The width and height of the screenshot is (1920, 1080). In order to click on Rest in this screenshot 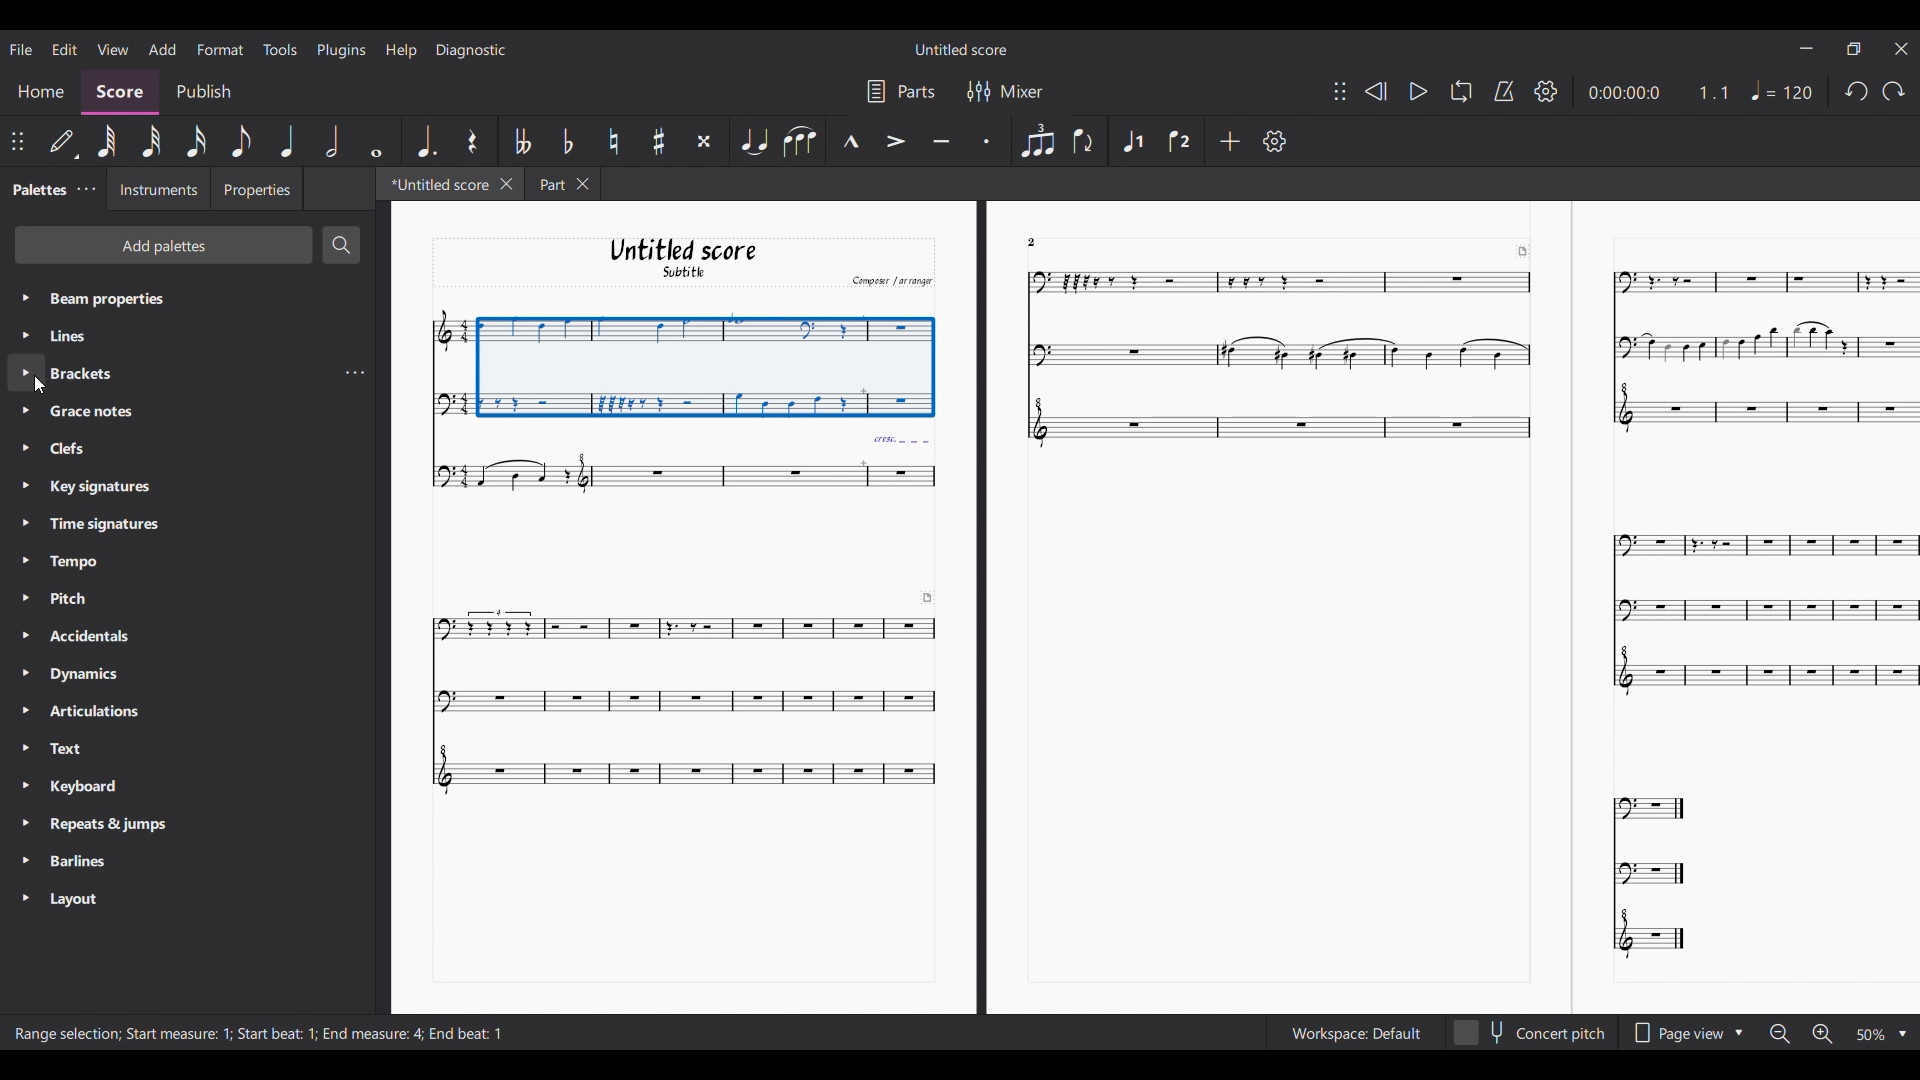, I will do `click(472, 140)`.